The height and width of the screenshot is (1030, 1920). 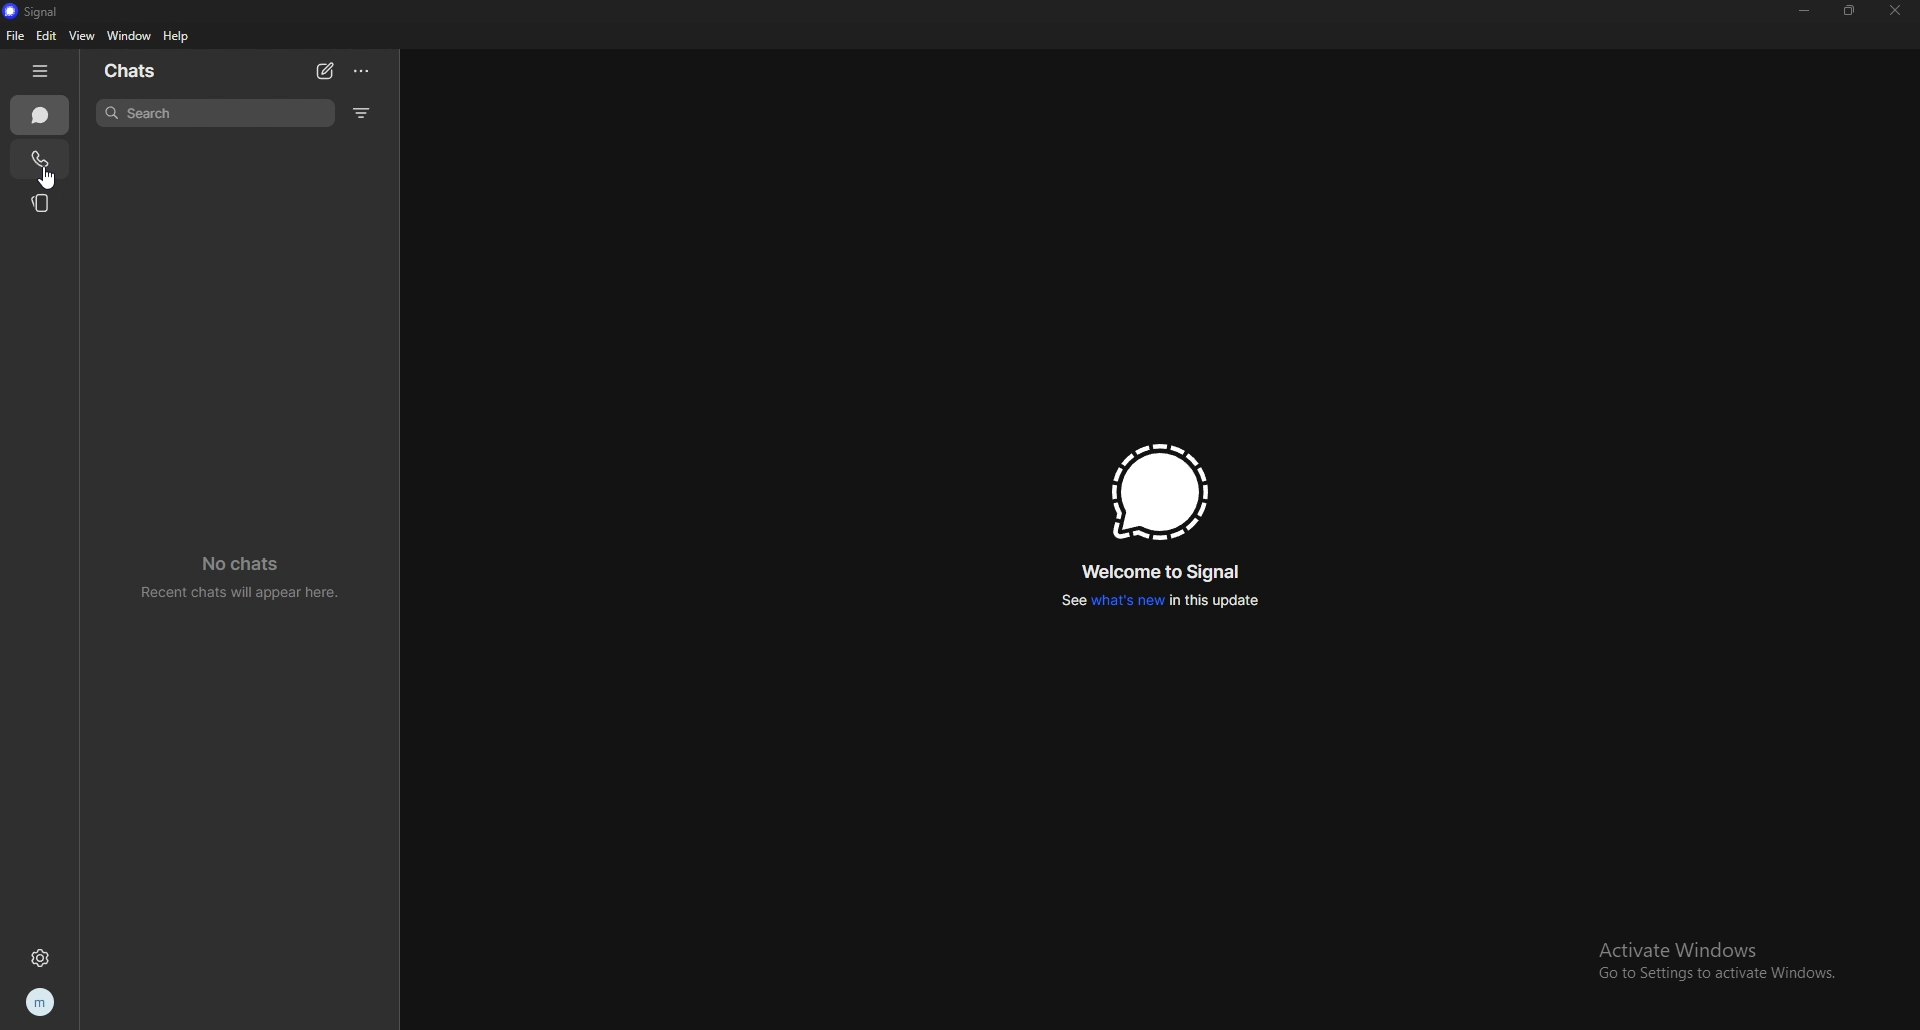 What do you see at coordinates (363, 71) in the screenshot?
I see `options` at bounding box center [363, 71].